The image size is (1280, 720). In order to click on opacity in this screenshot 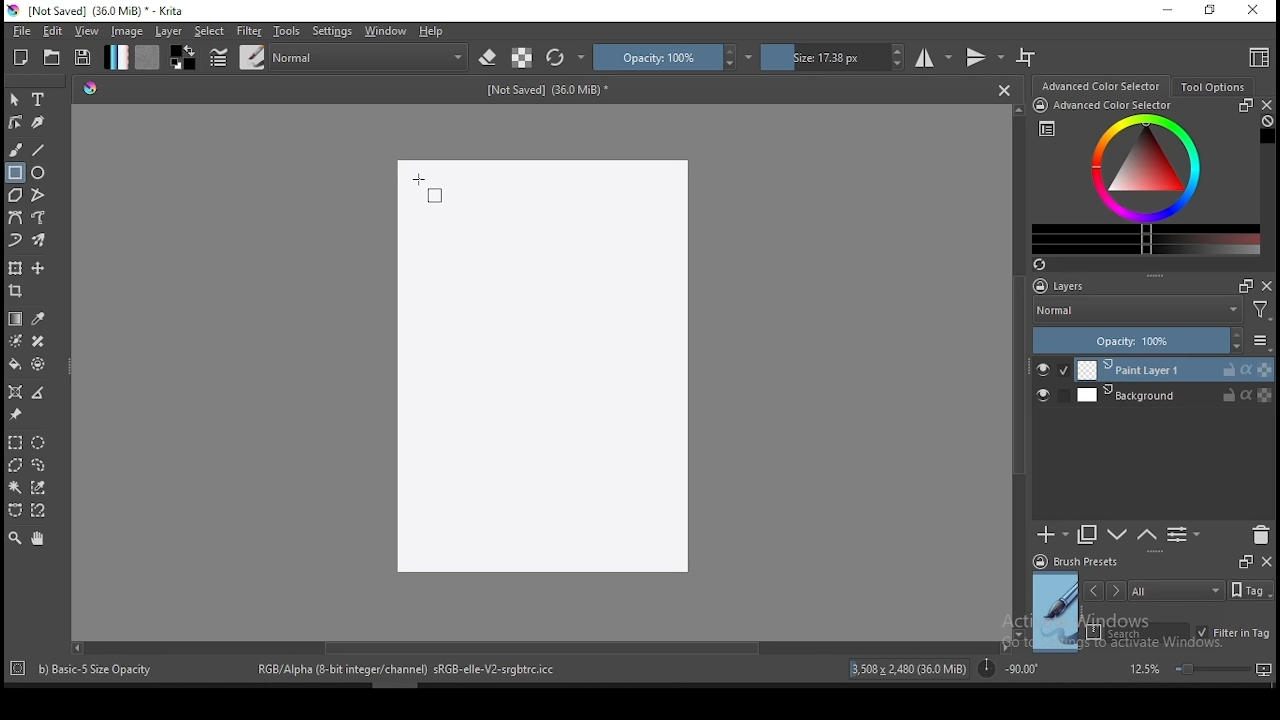, I will do `click(1150, 342)`.